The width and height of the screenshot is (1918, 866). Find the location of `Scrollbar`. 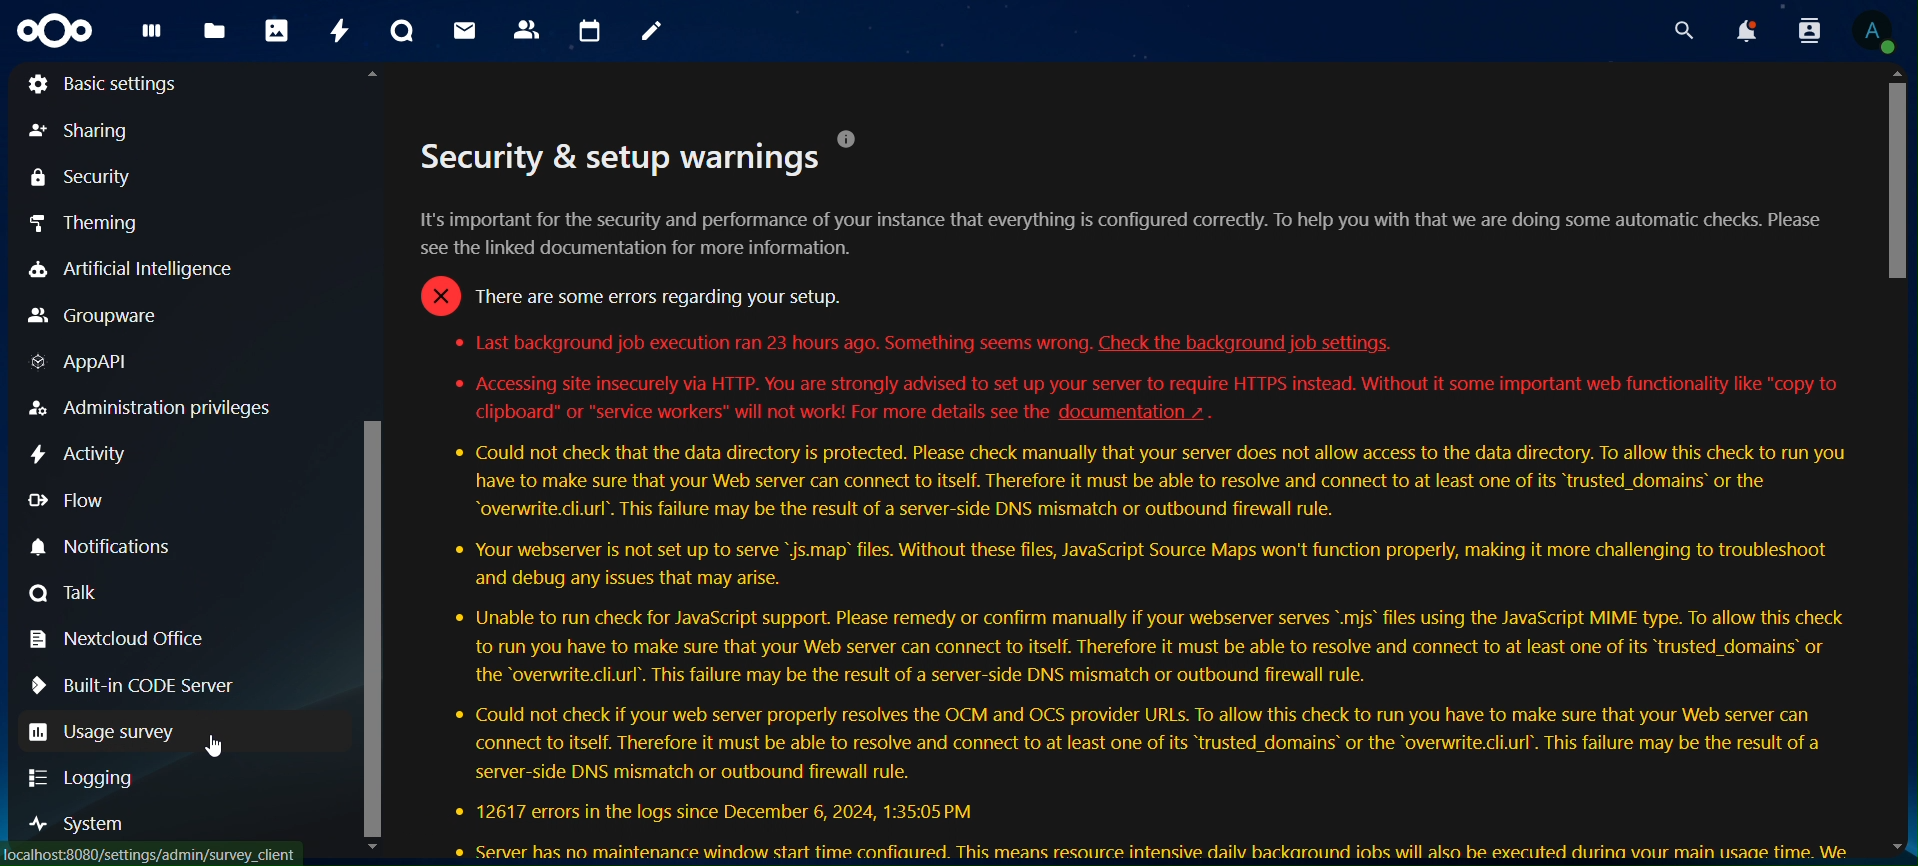

Scrollbar is located at coordinates (376, 463).